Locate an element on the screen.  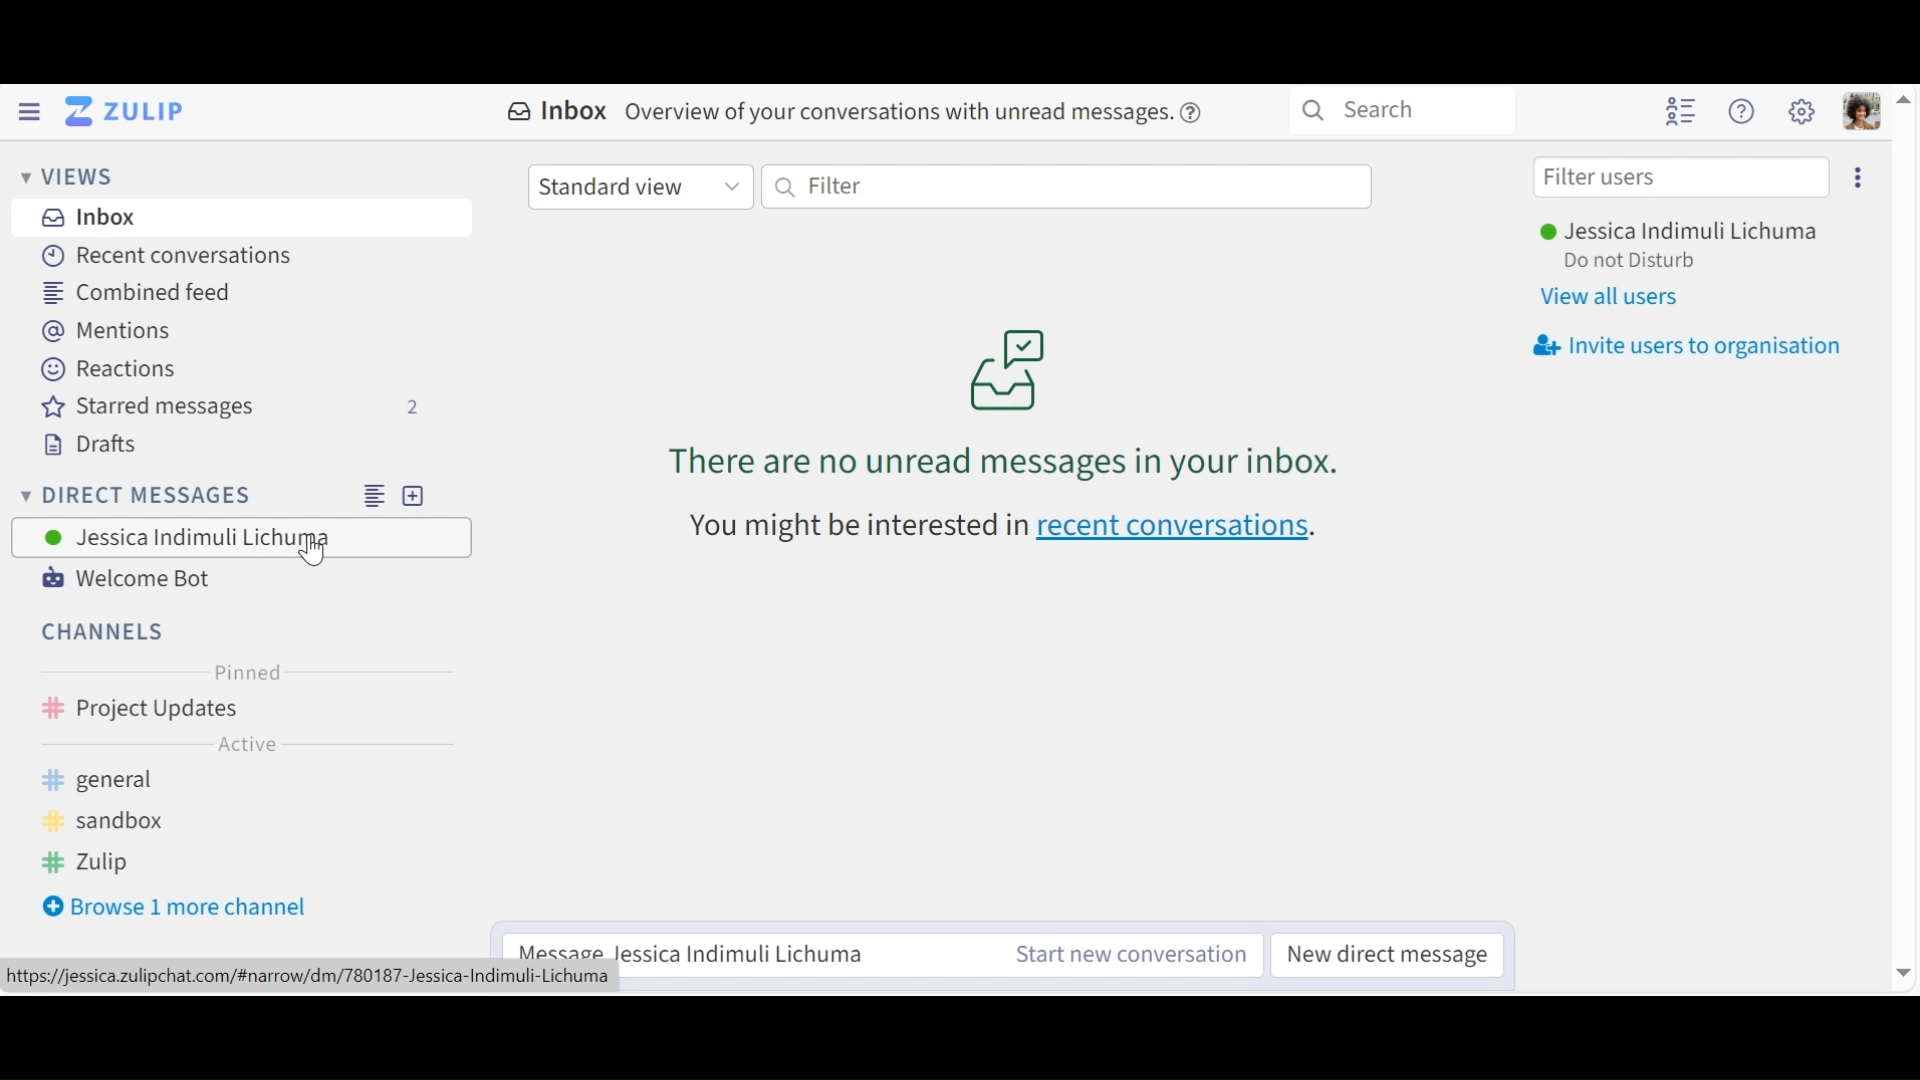
Channels is located at coordinates (105, 634).